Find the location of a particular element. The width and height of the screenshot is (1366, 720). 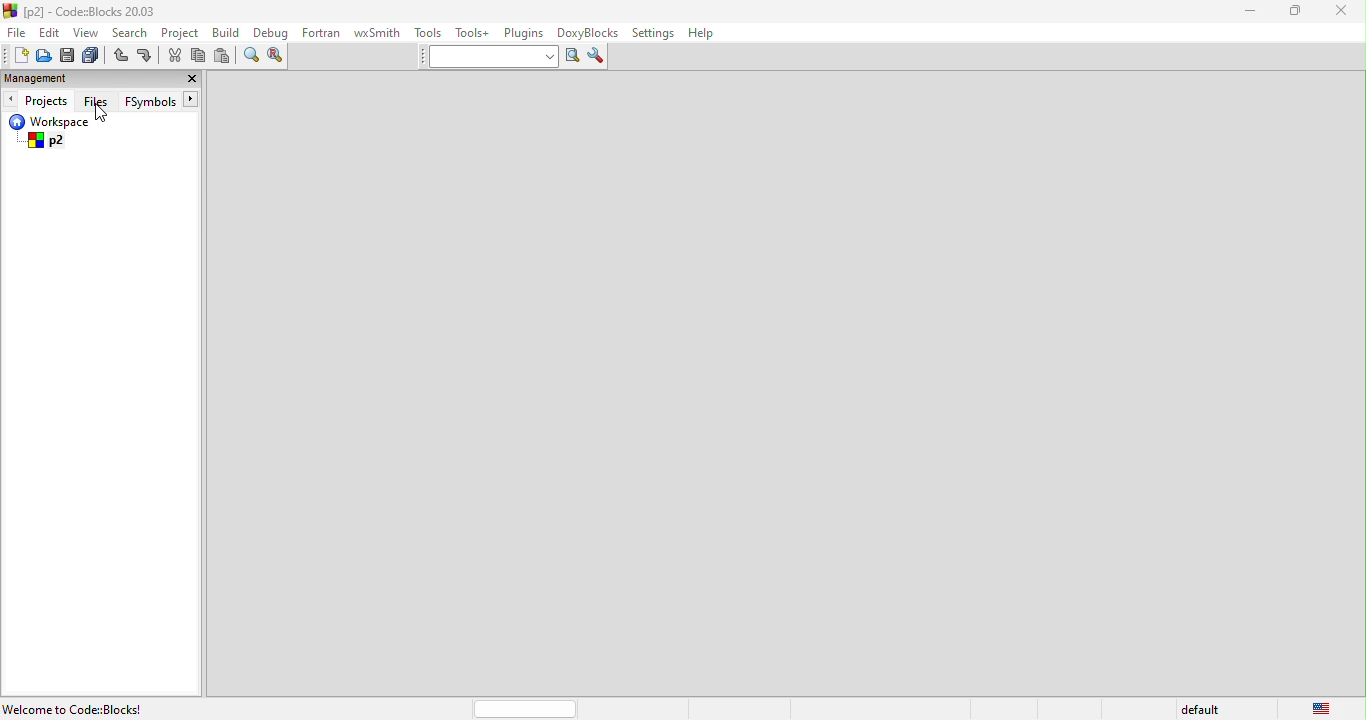

replace is located at coordinates (275, 57).